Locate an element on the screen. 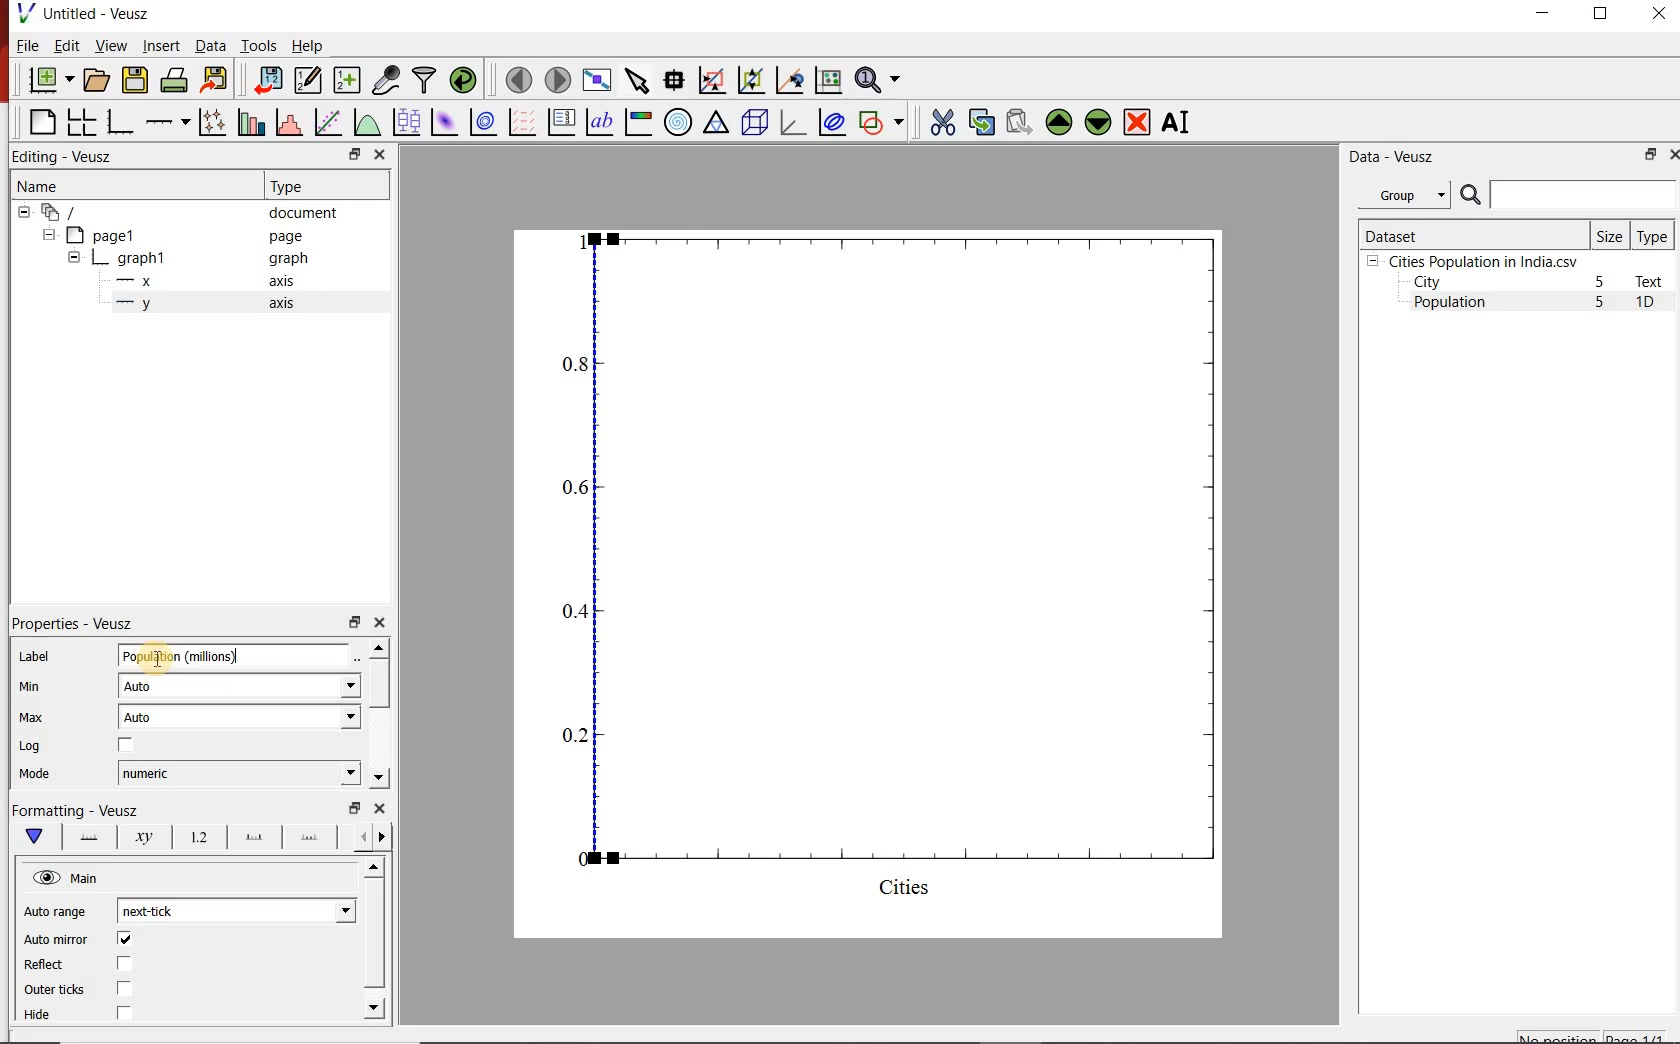  image color bar is located at coordinates (638, 122).